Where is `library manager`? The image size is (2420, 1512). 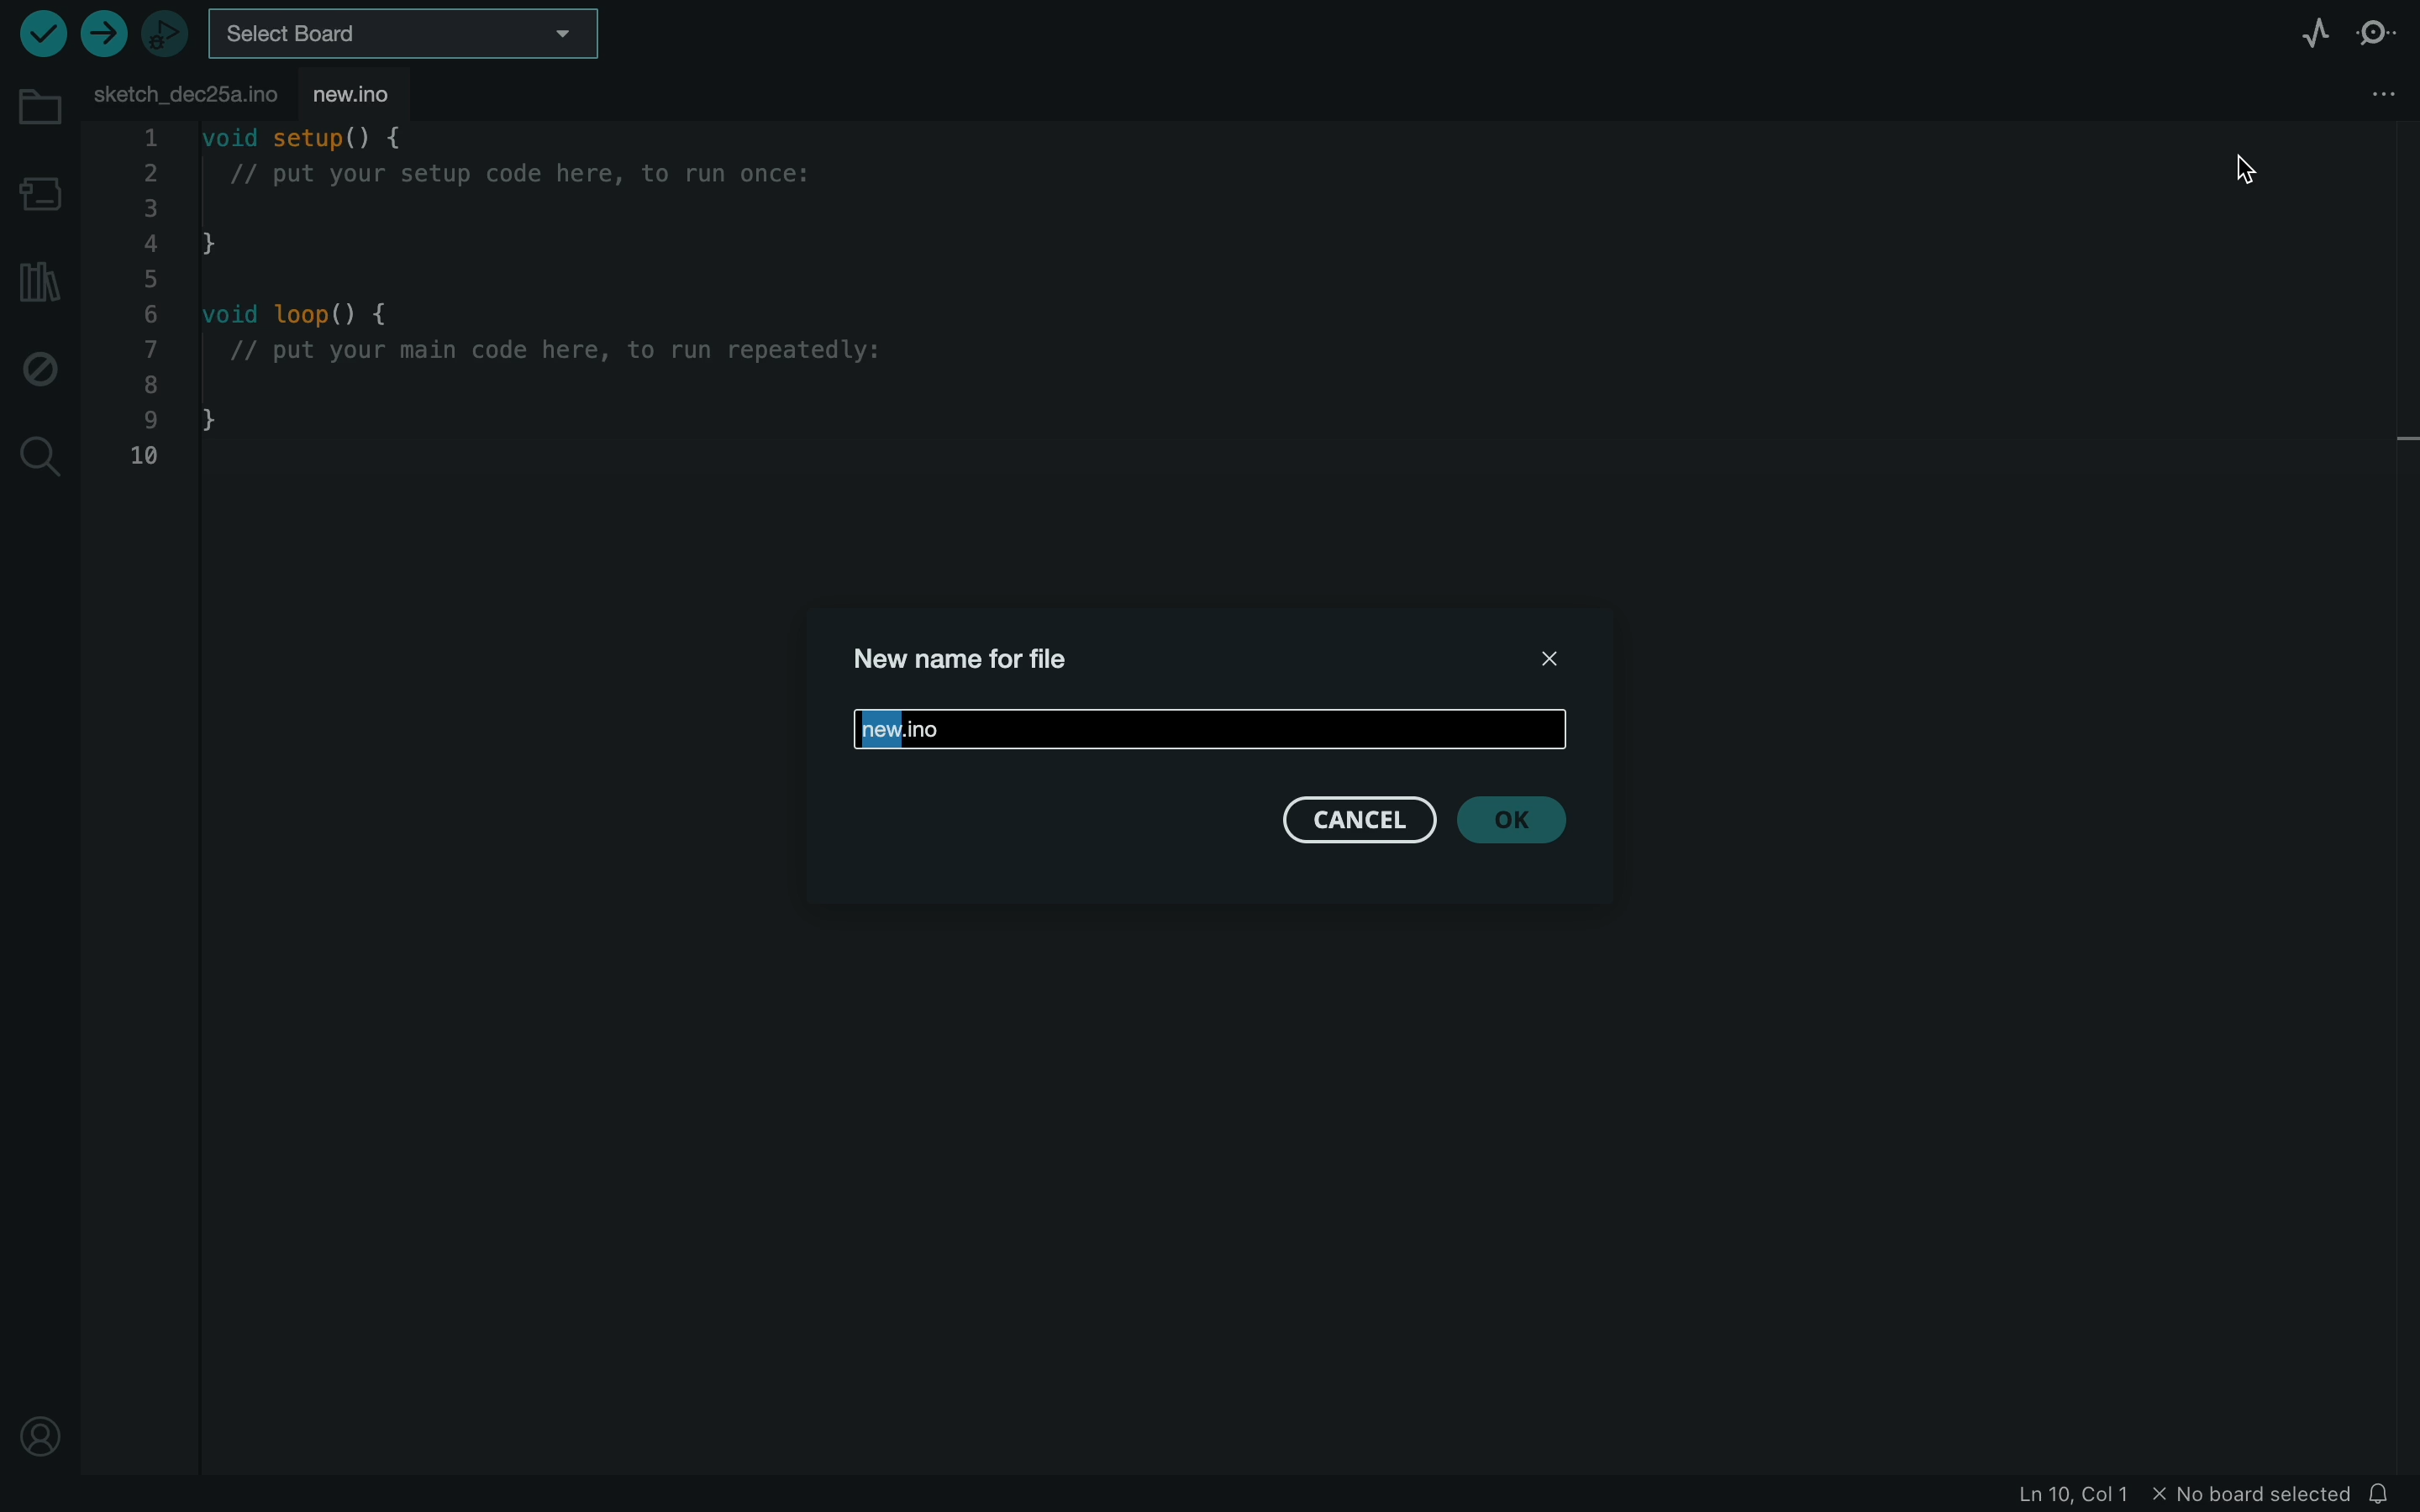
library manager is located at coordinates (35, 281).